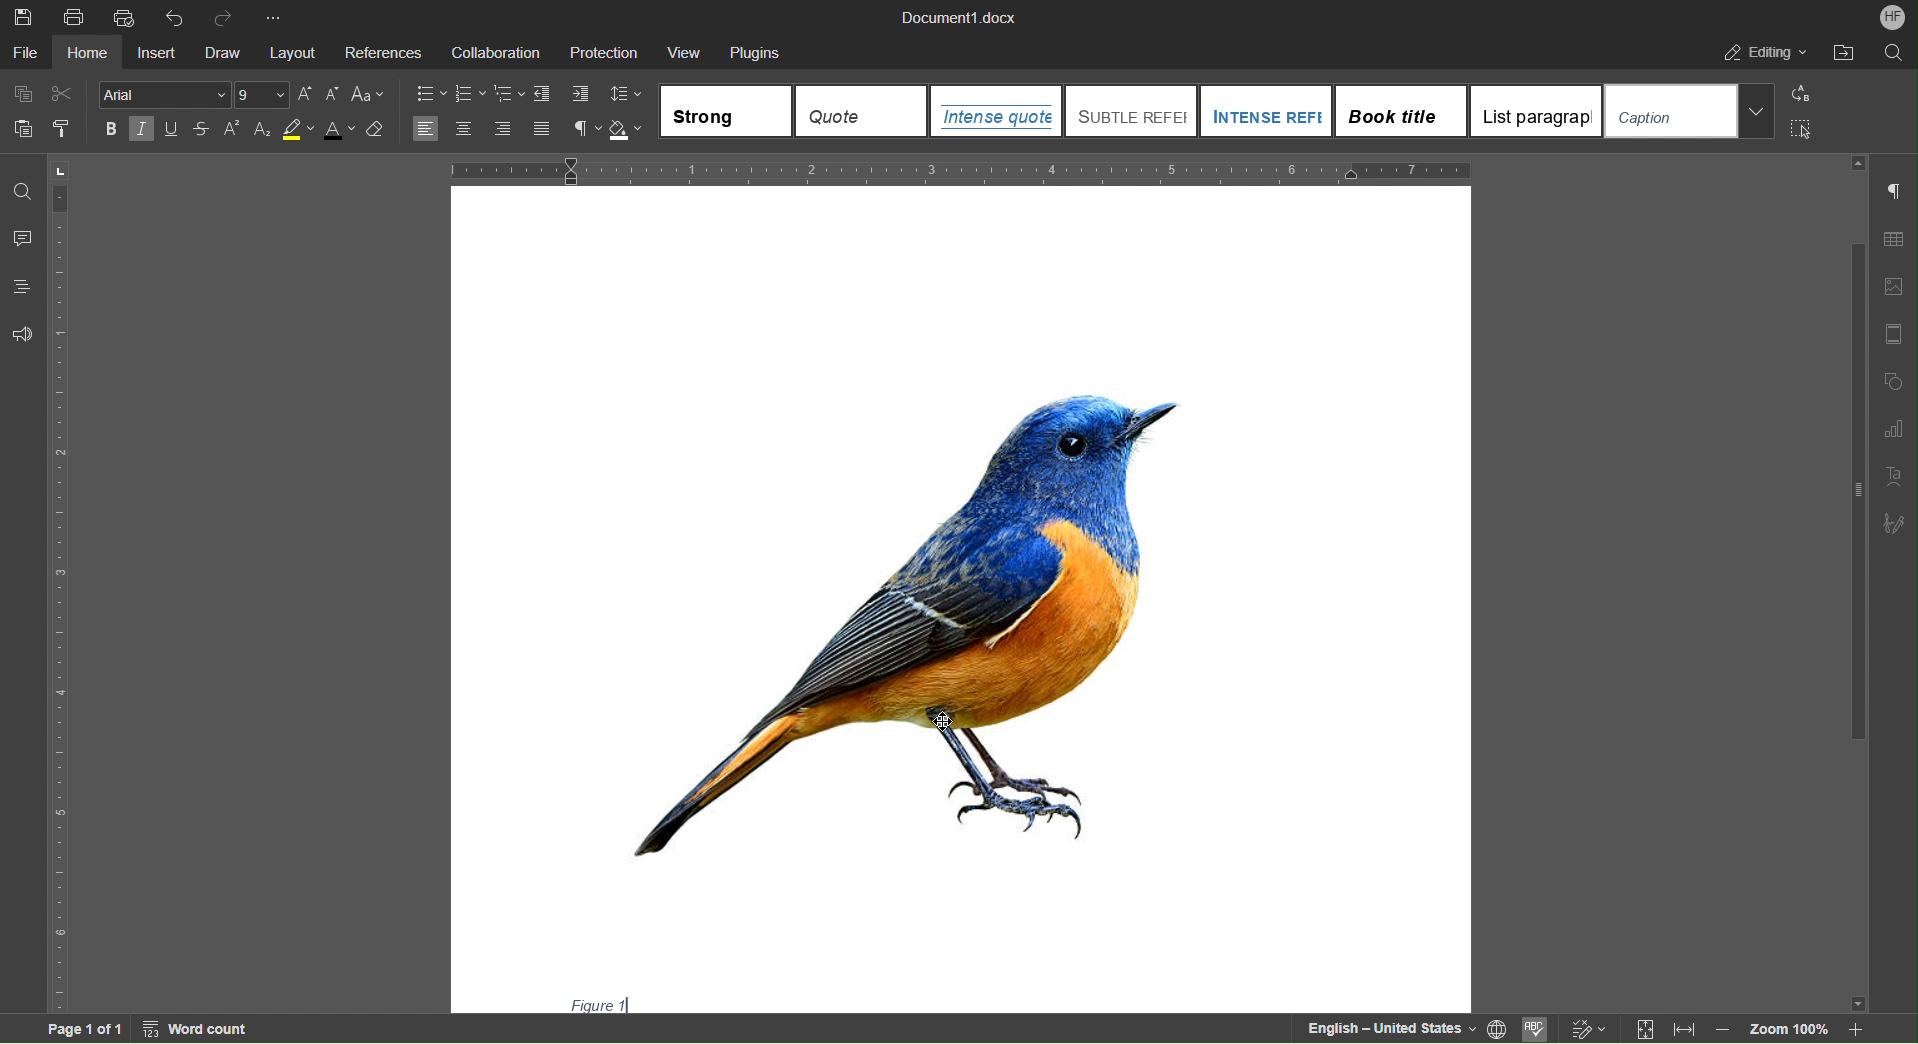 Image resolution: width=1918 pixels, height=1044 pixels. Describe the element at coordinates (628, 129) in the screenshot. I see `Shadow` at that location.